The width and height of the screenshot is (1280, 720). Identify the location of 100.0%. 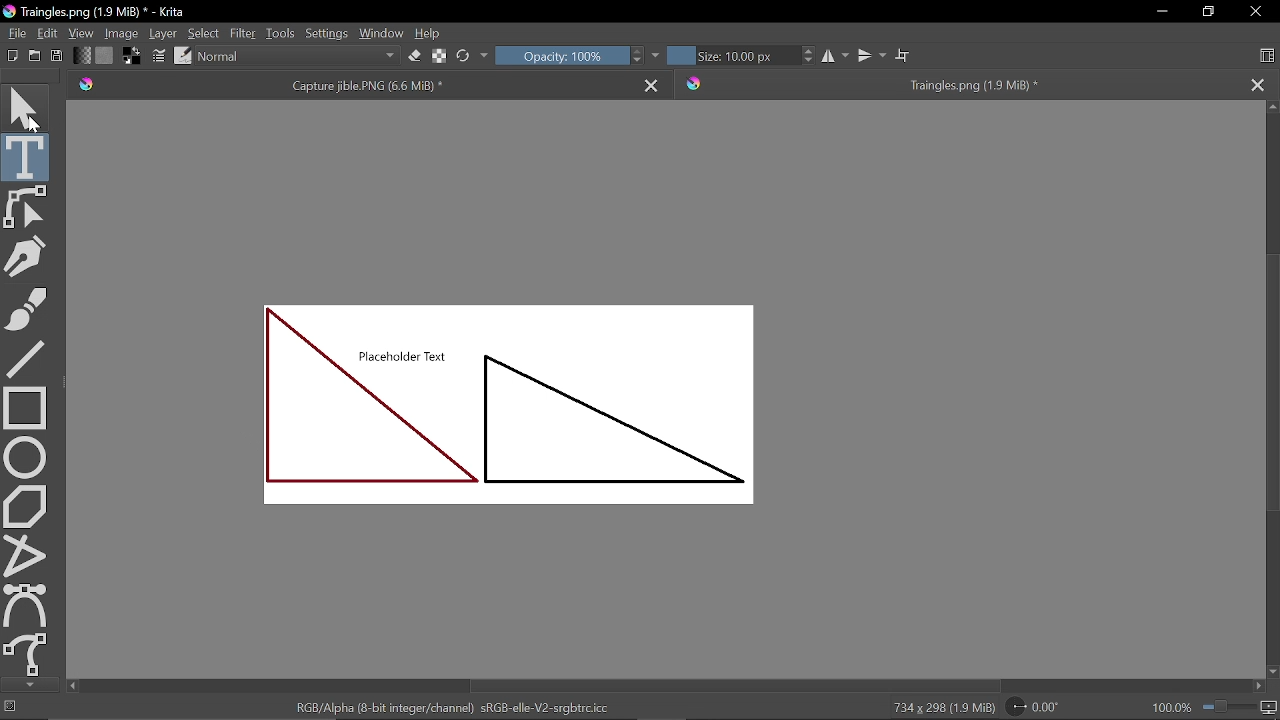
(1214, 706).